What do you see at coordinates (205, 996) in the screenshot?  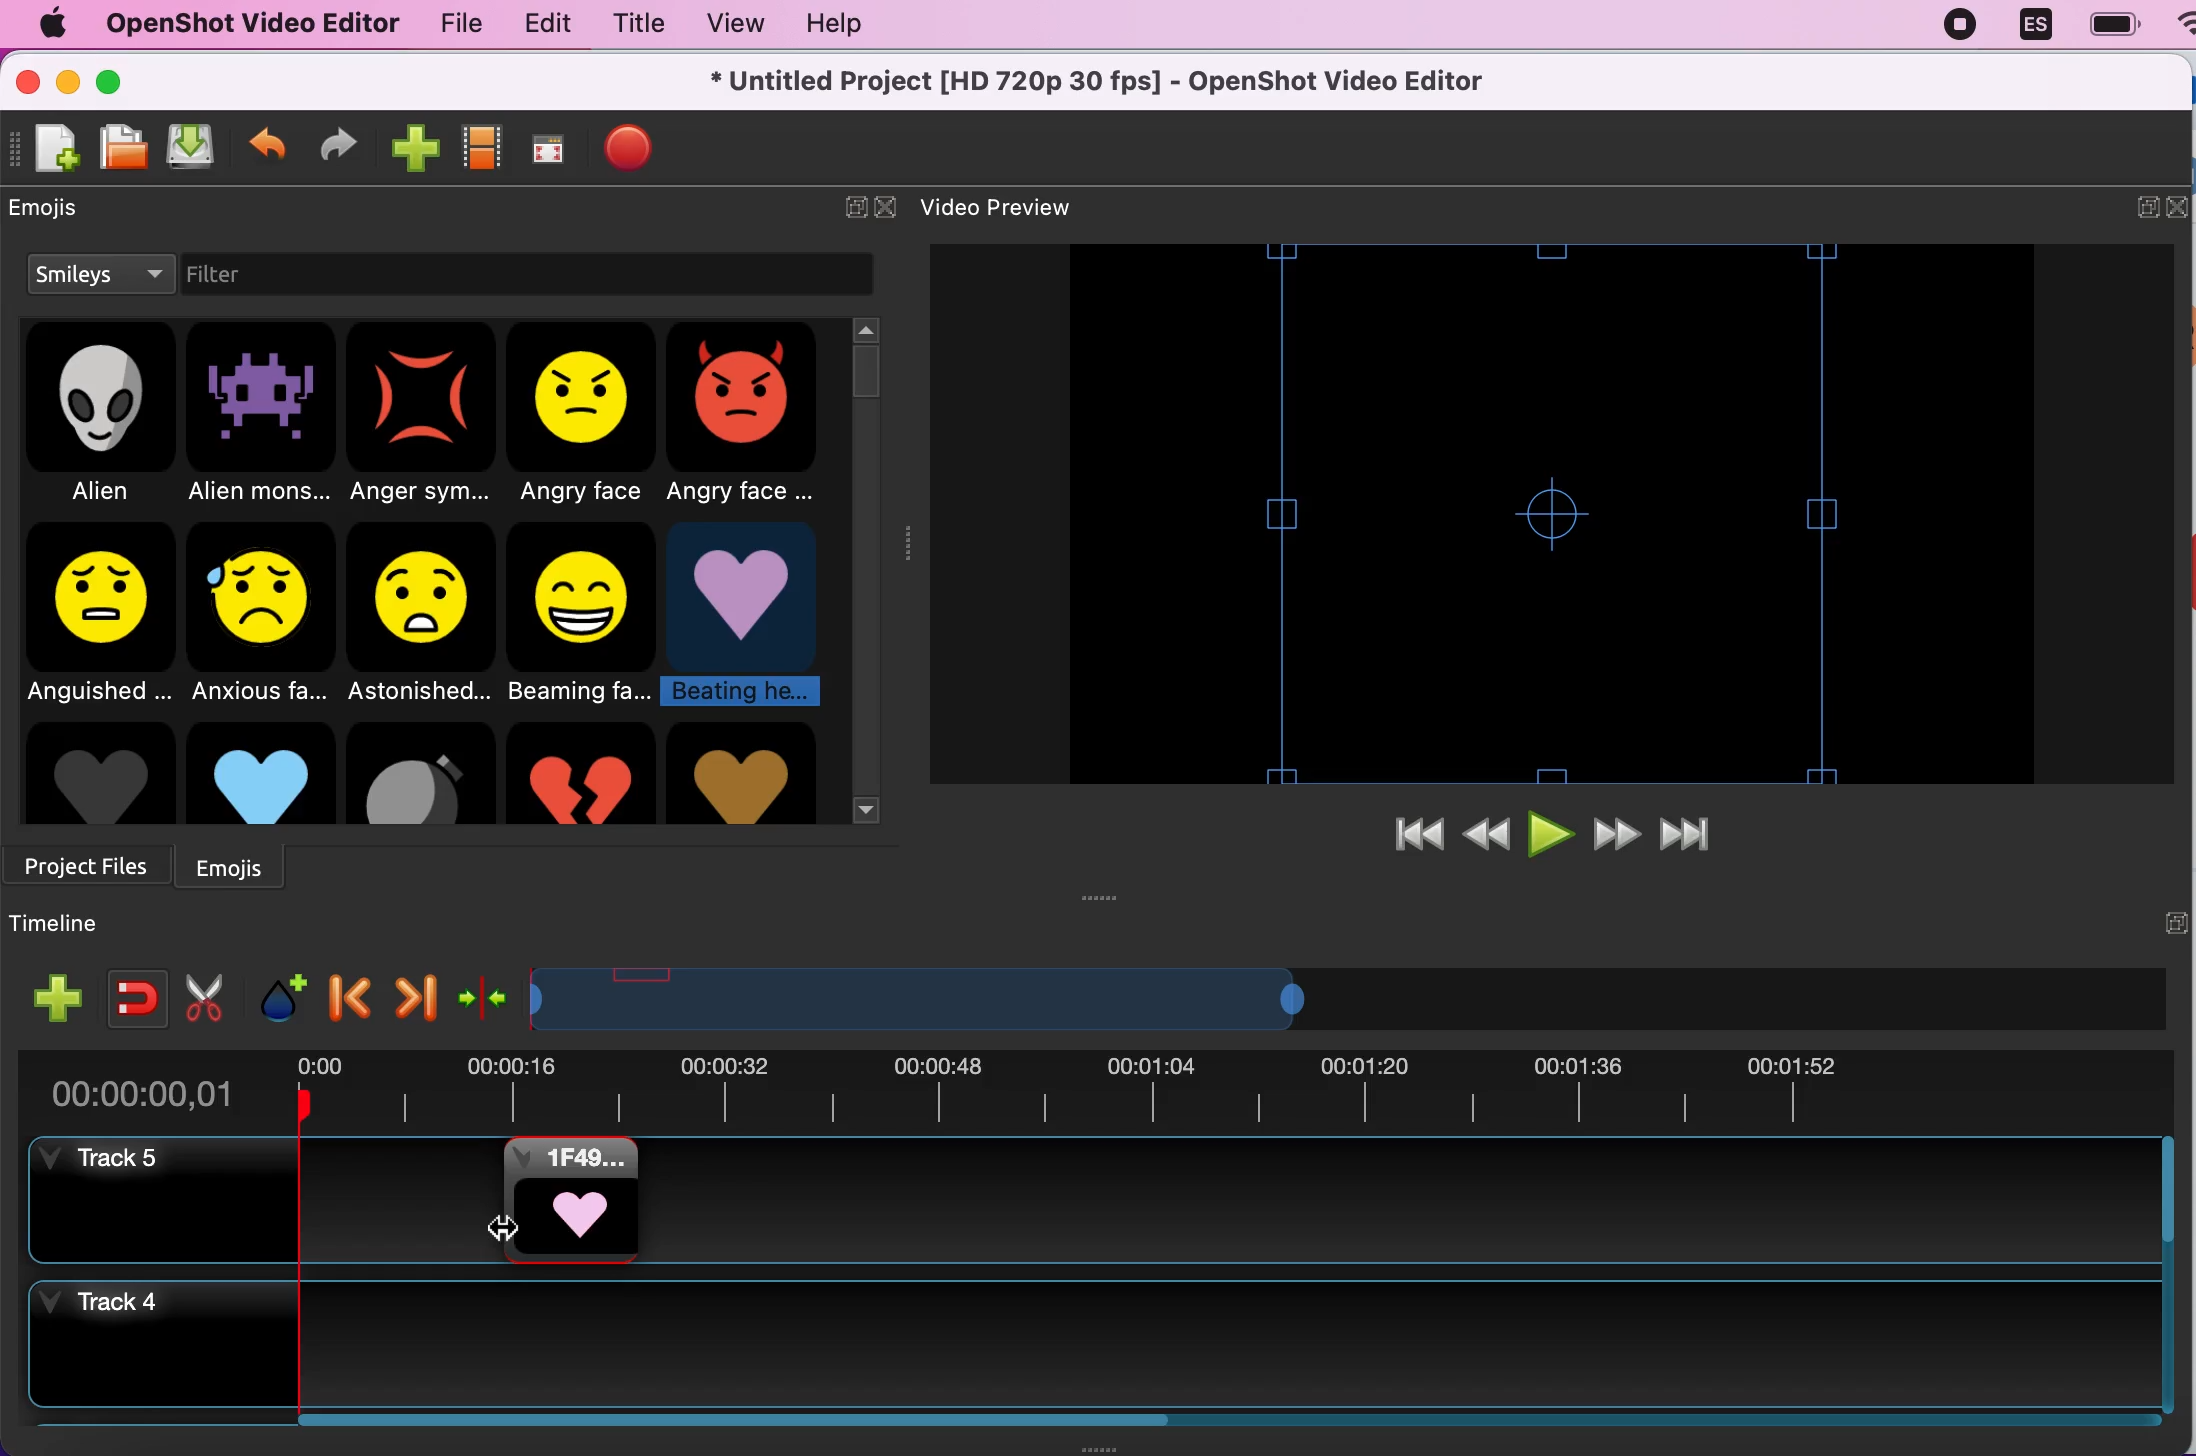 I see `cut` at bounding box center [205, 996].